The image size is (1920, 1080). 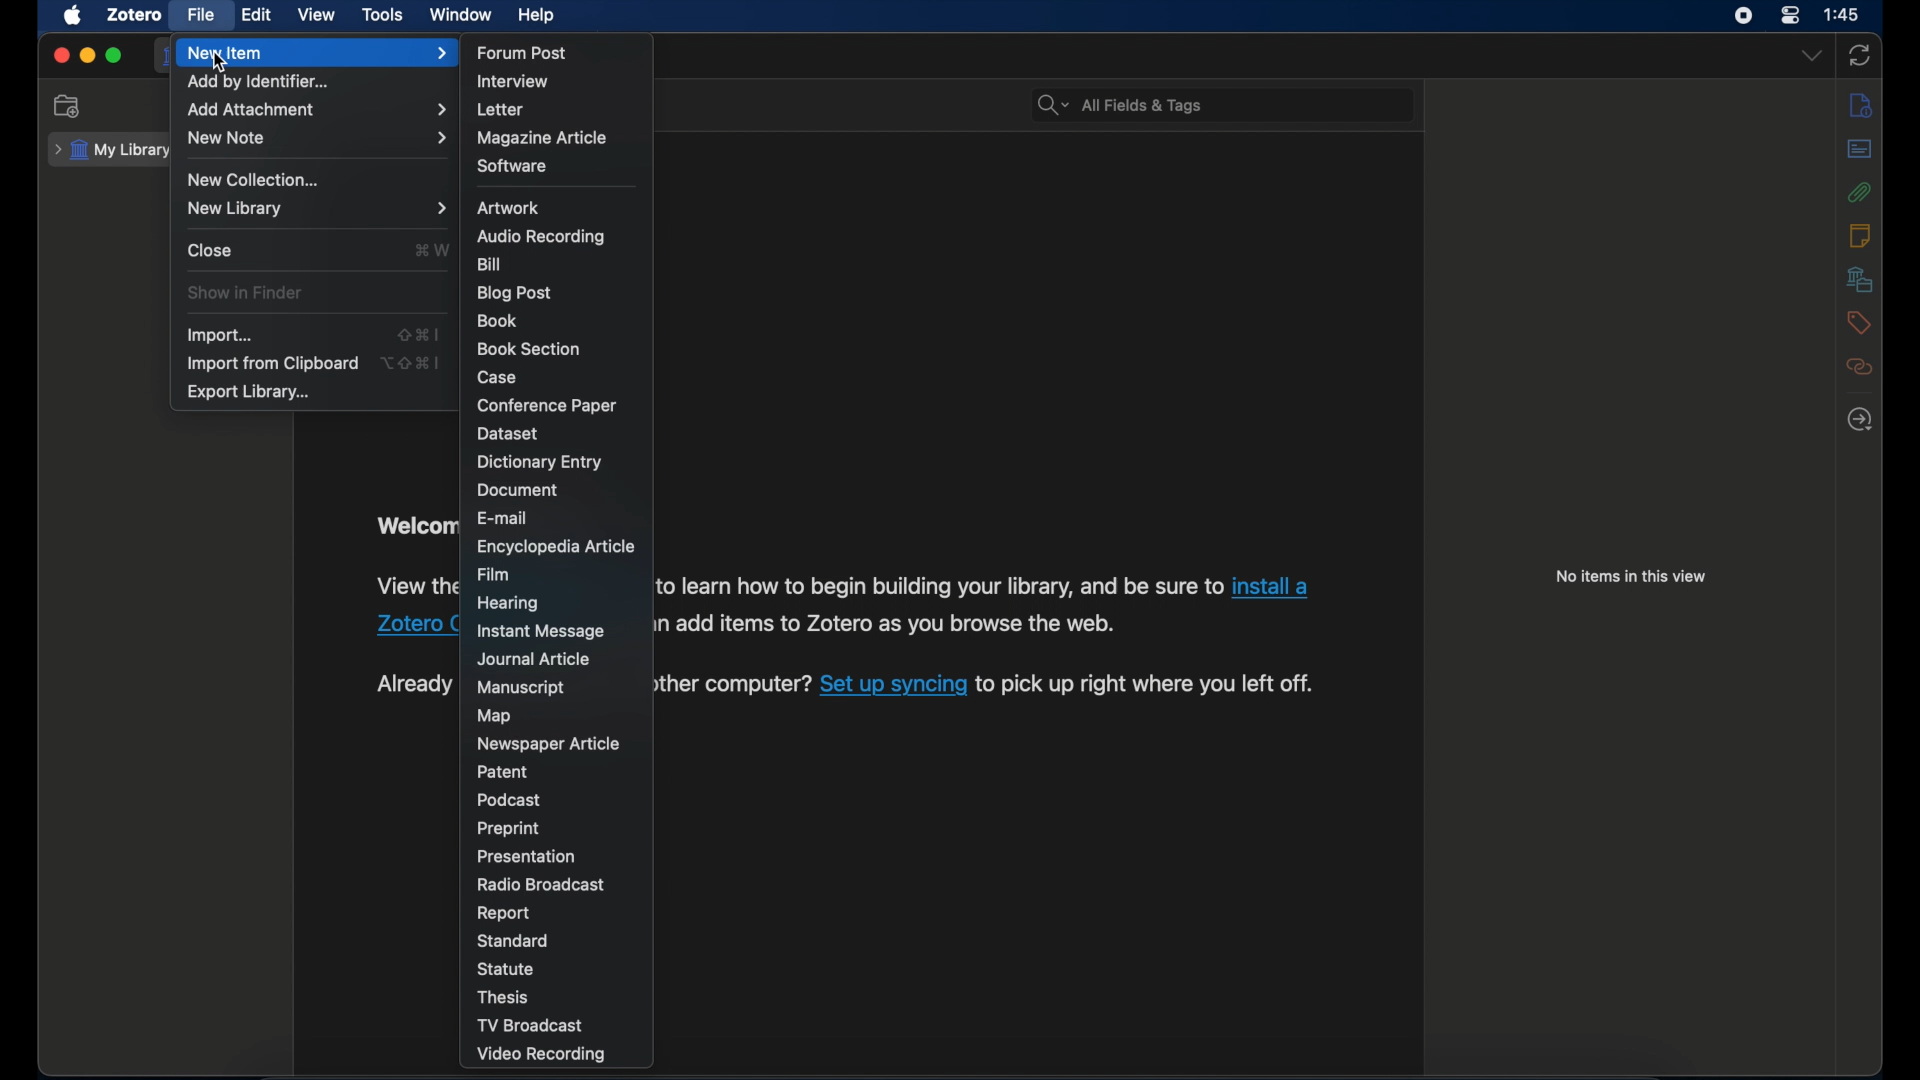 I want to click on bill, so click(x=490, y=265).